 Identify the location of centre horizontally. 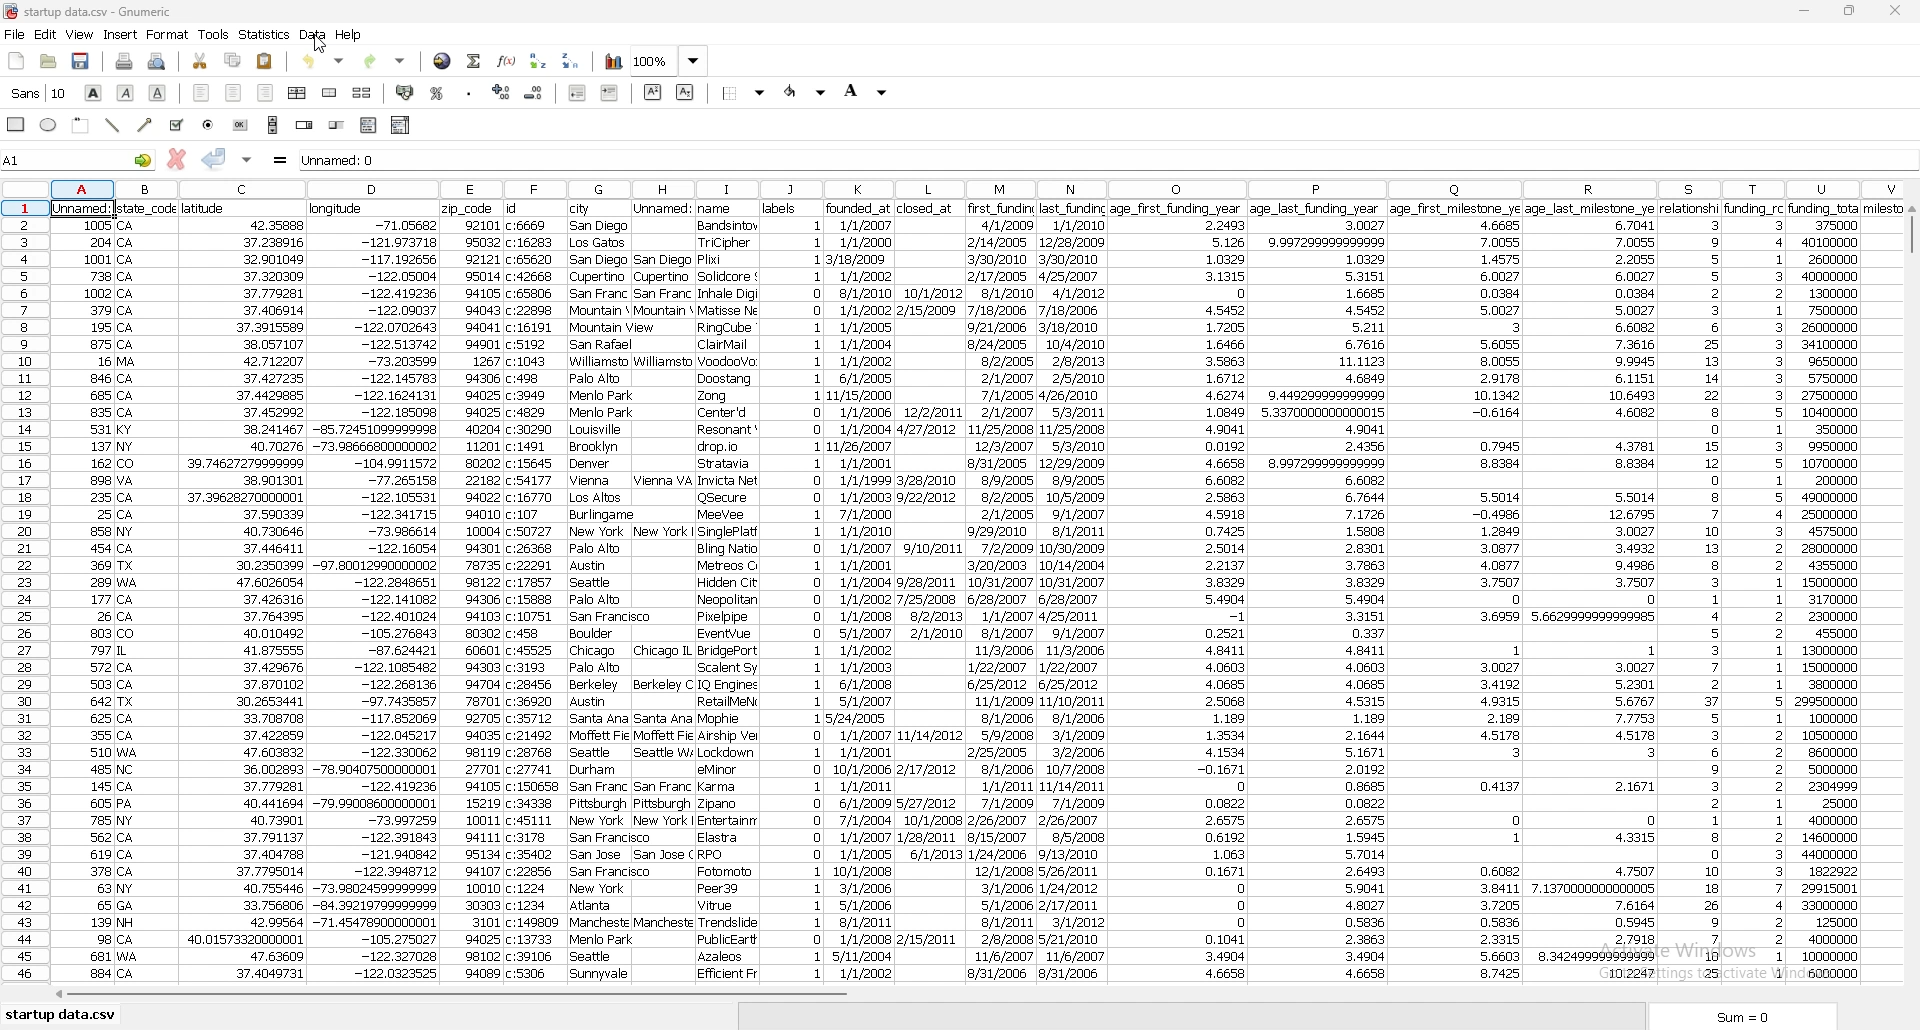
(297, 93).